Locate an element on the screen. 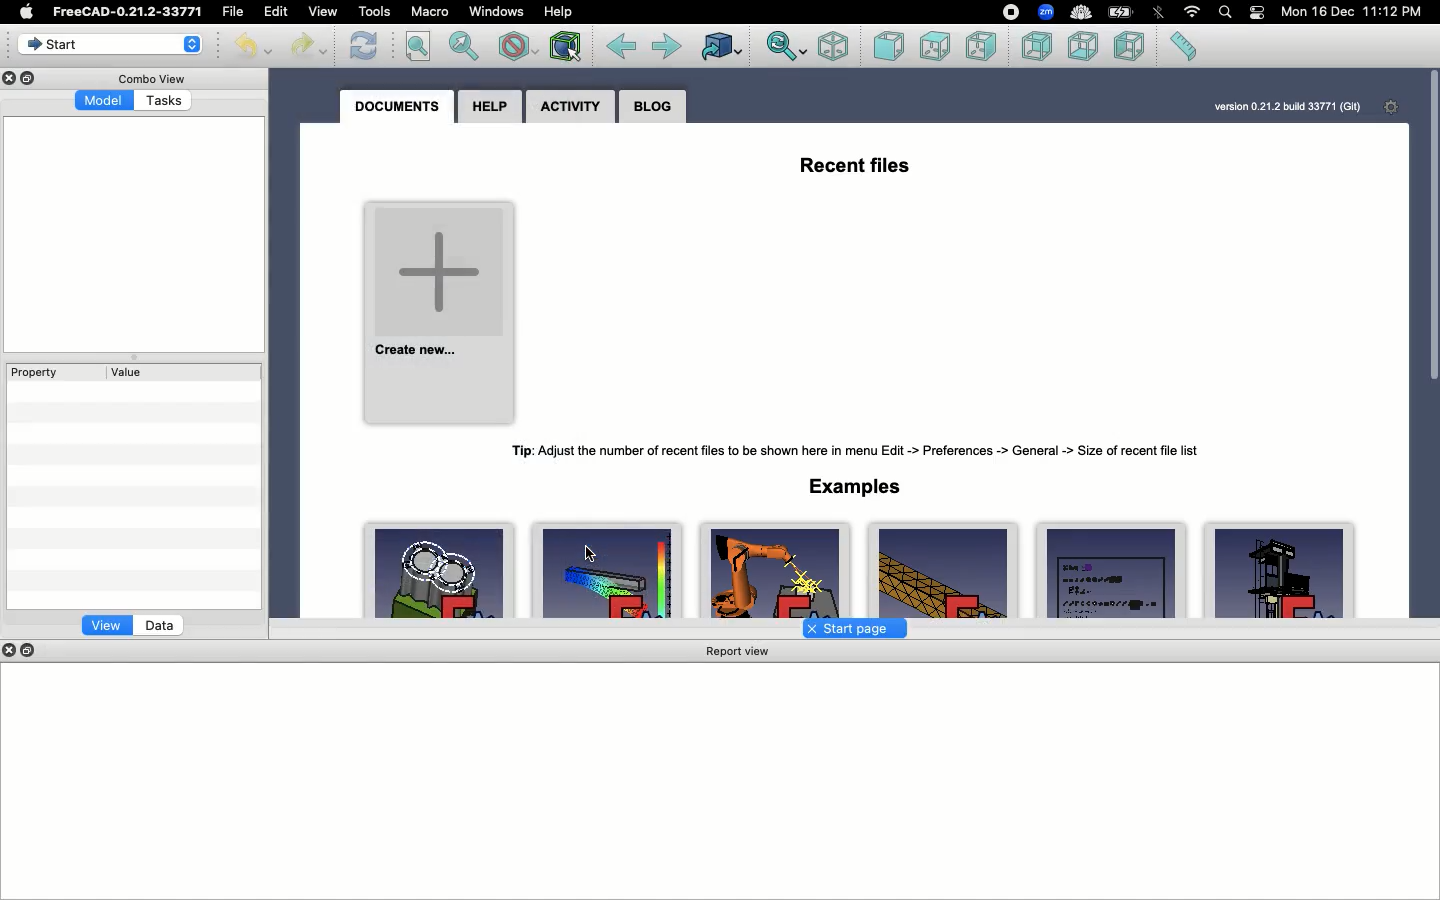 The image size is (1440, 900). cold turkey  is located at coordinates (1080, 12).